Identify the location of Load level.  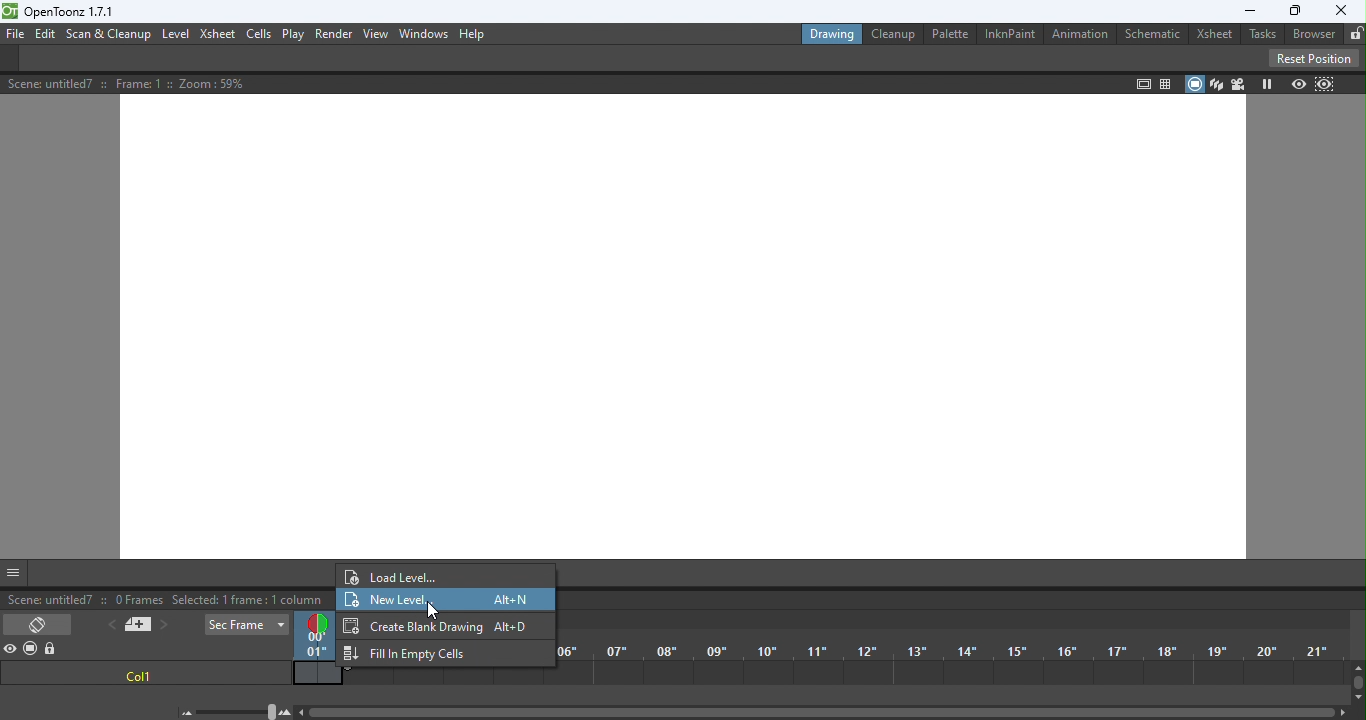
(403, 577).